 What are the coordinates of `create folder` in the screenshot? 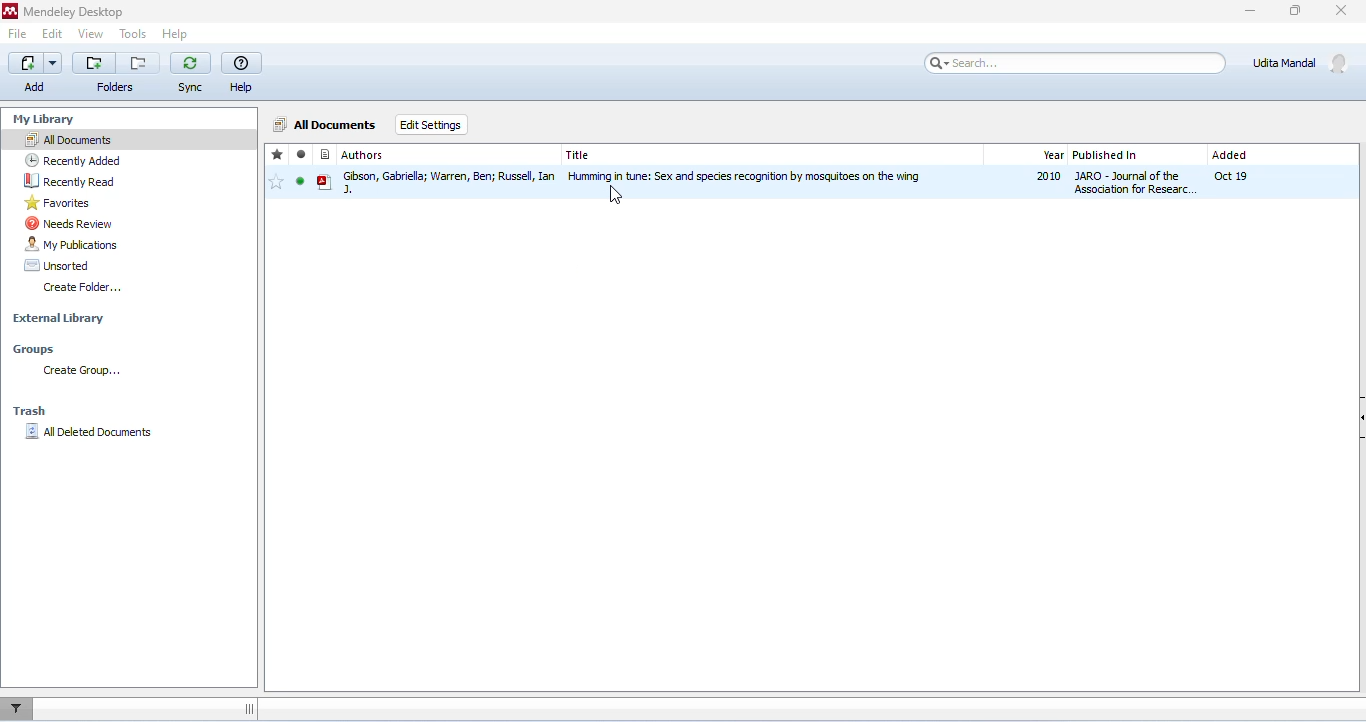 It's located at (82, 289).